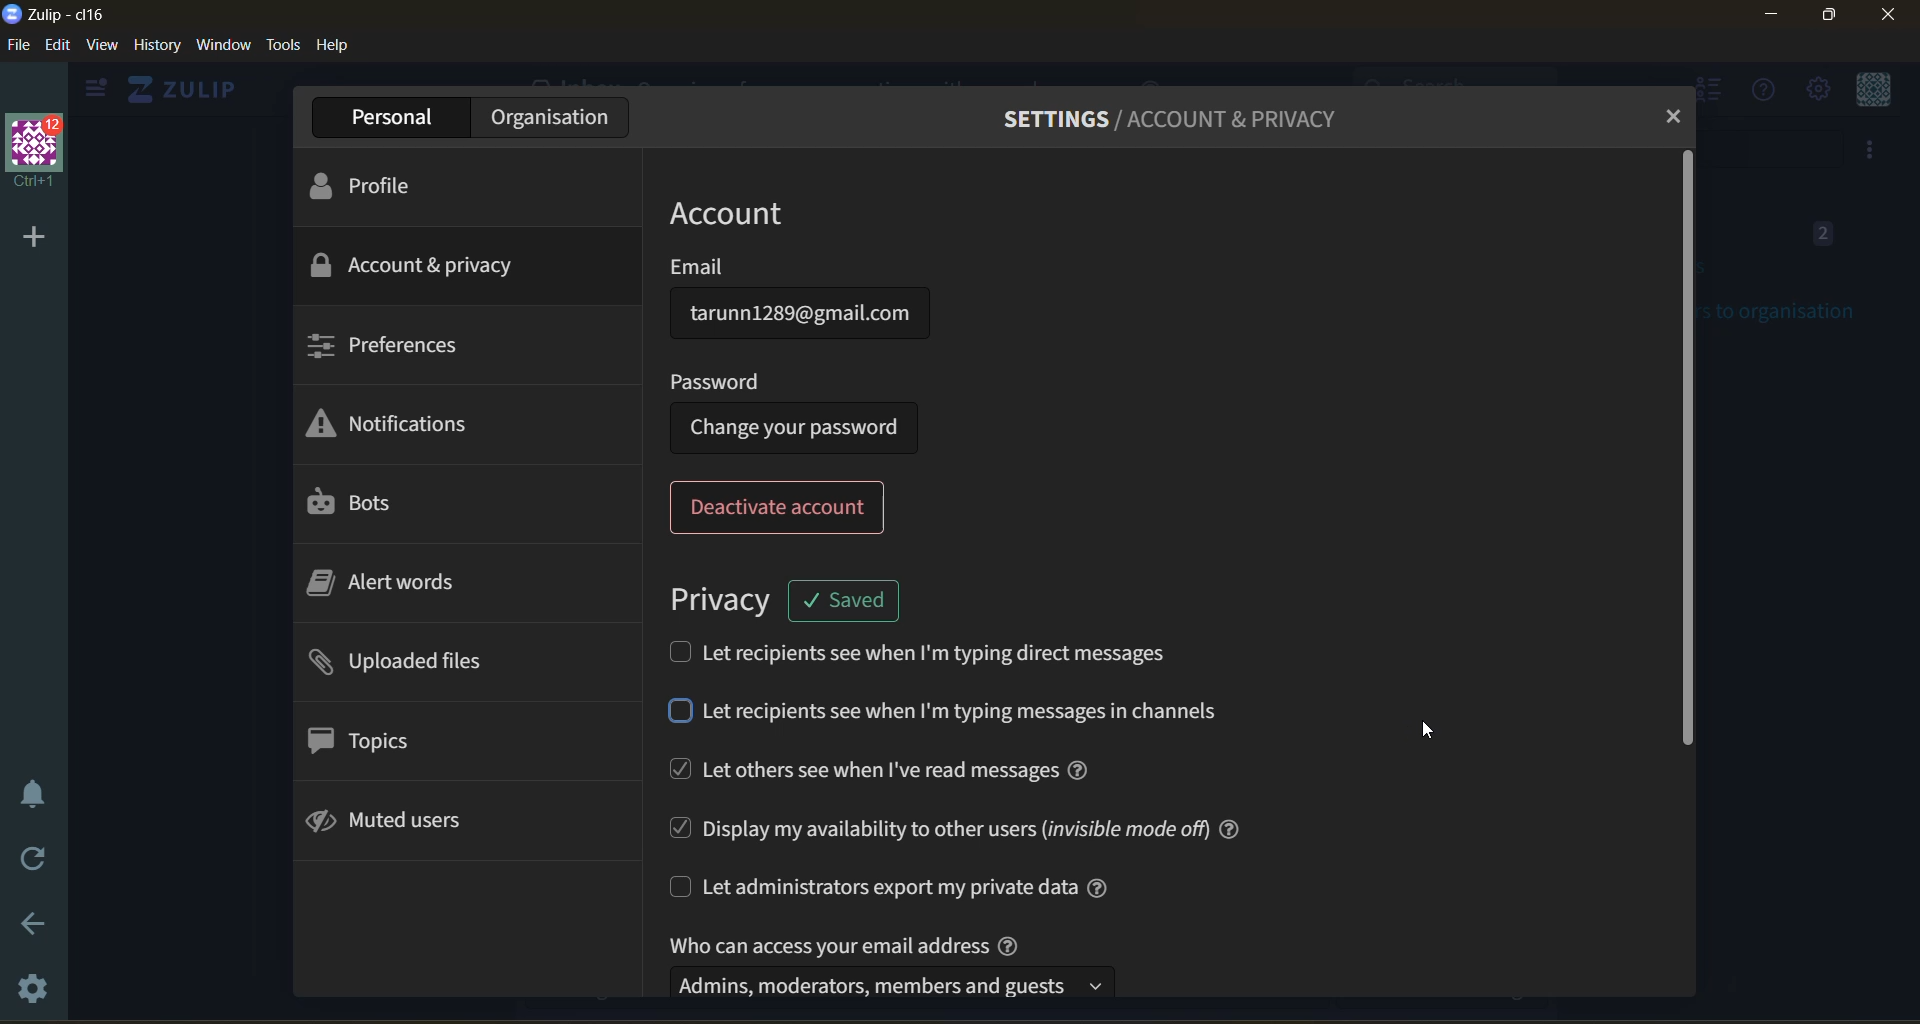  Describe the element at coordinates (359, 504) in the screenshot. I see `bots` at that location.